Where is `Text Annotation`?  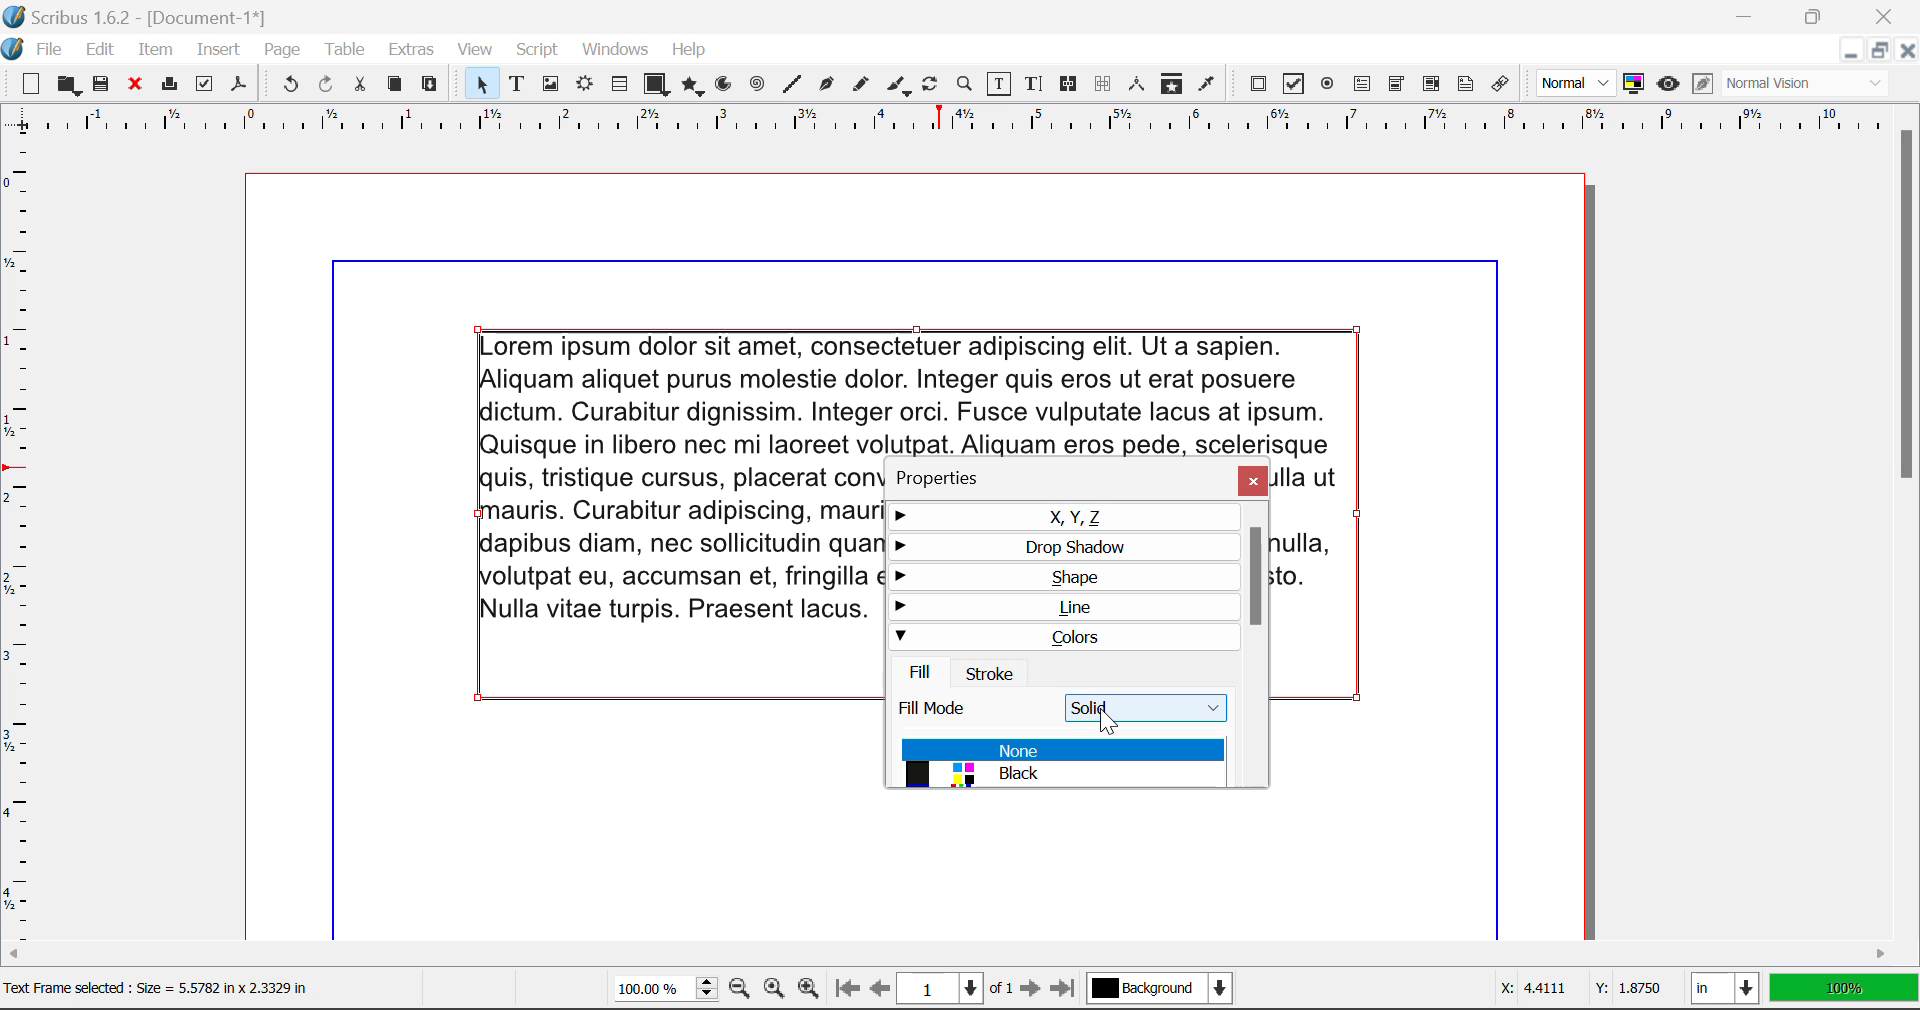
Text Annotation is located at coordinates (1469, 85).